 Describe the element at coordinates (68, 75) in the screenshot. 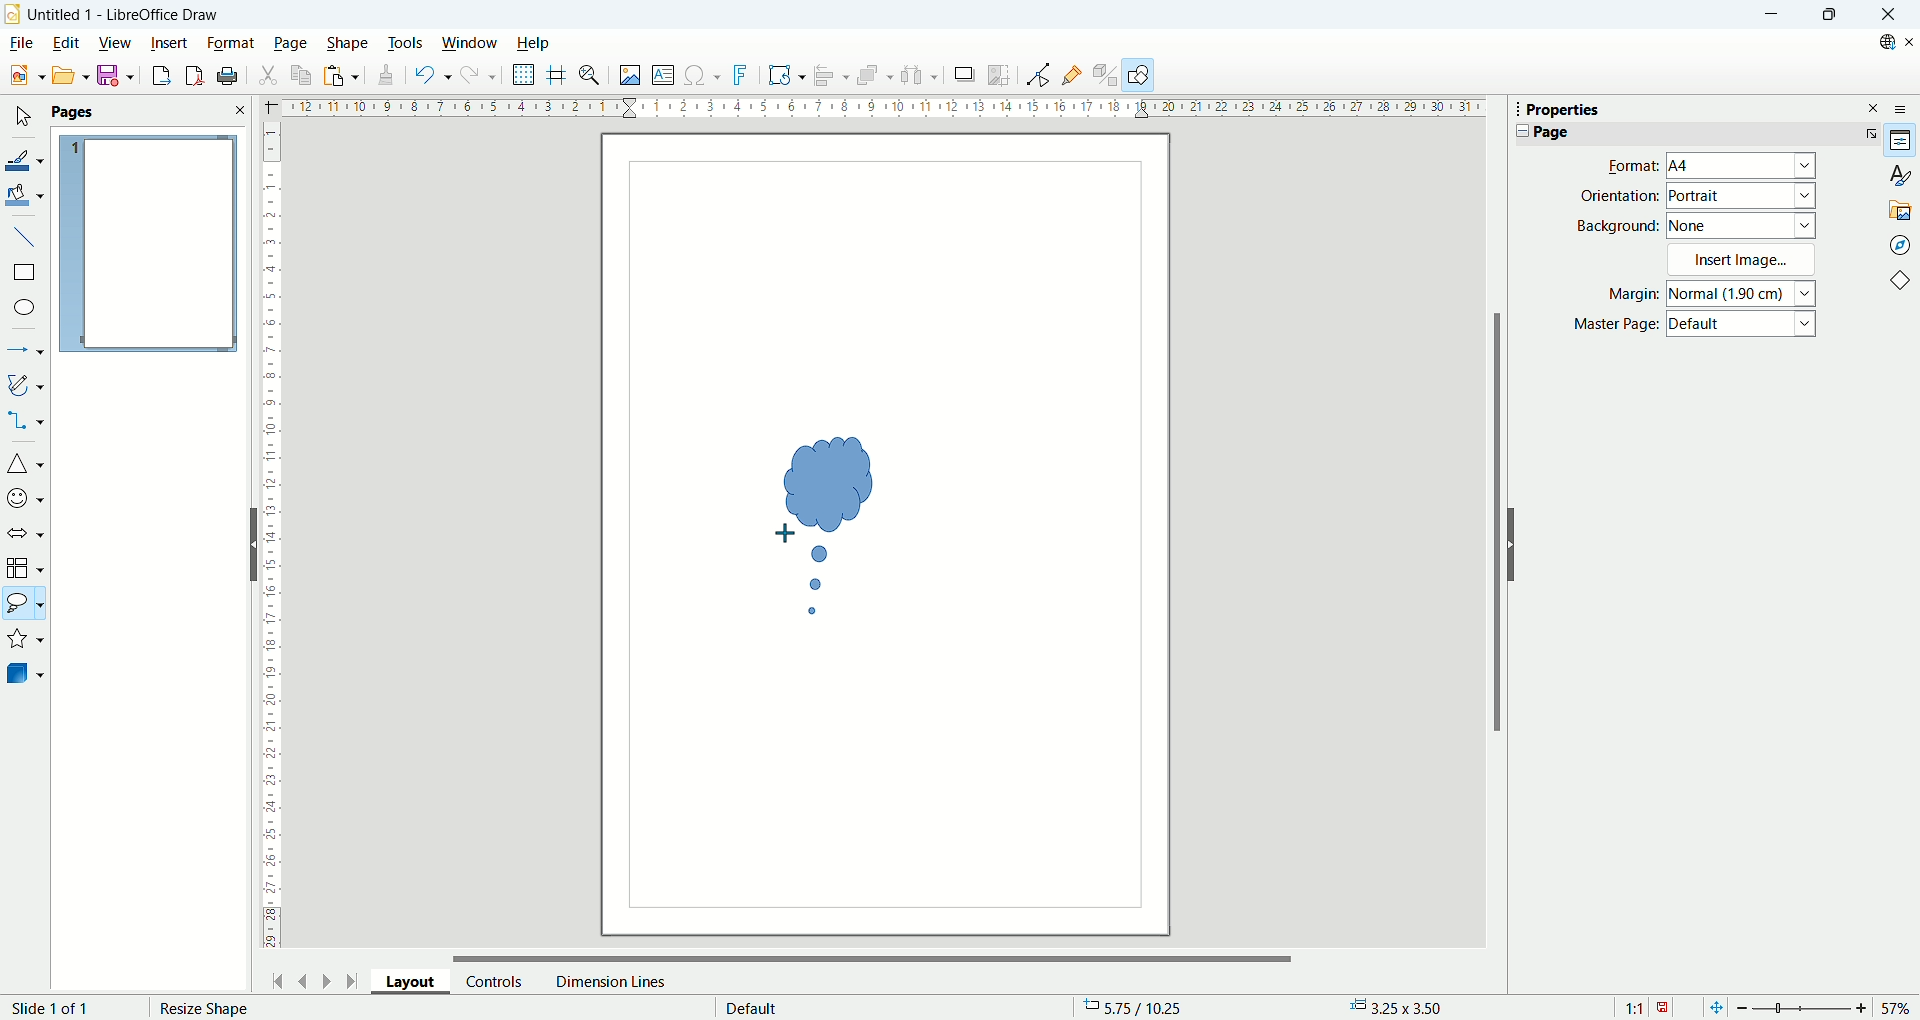

I see `open` at that location.